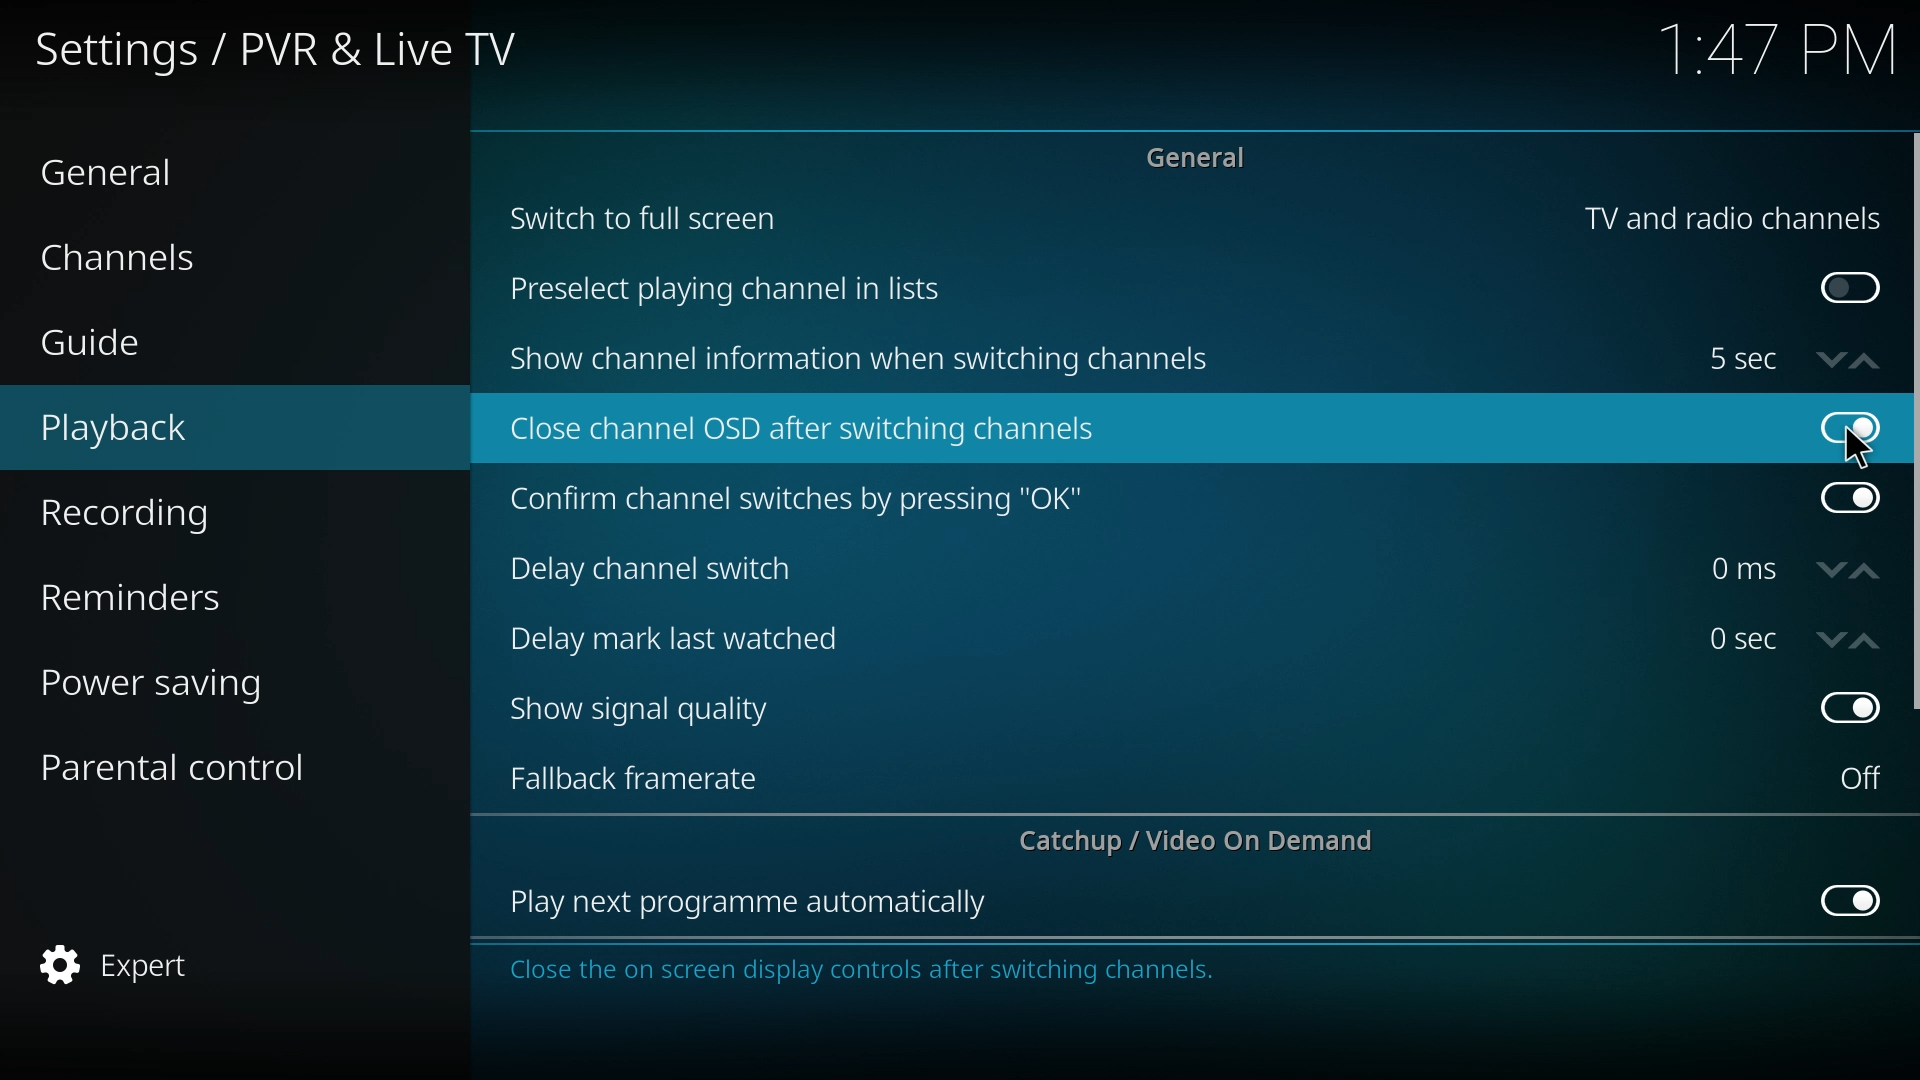 The height and width of the screenshot is (1080, 1920). I want to click on switch to full screen, so click(646, 216).